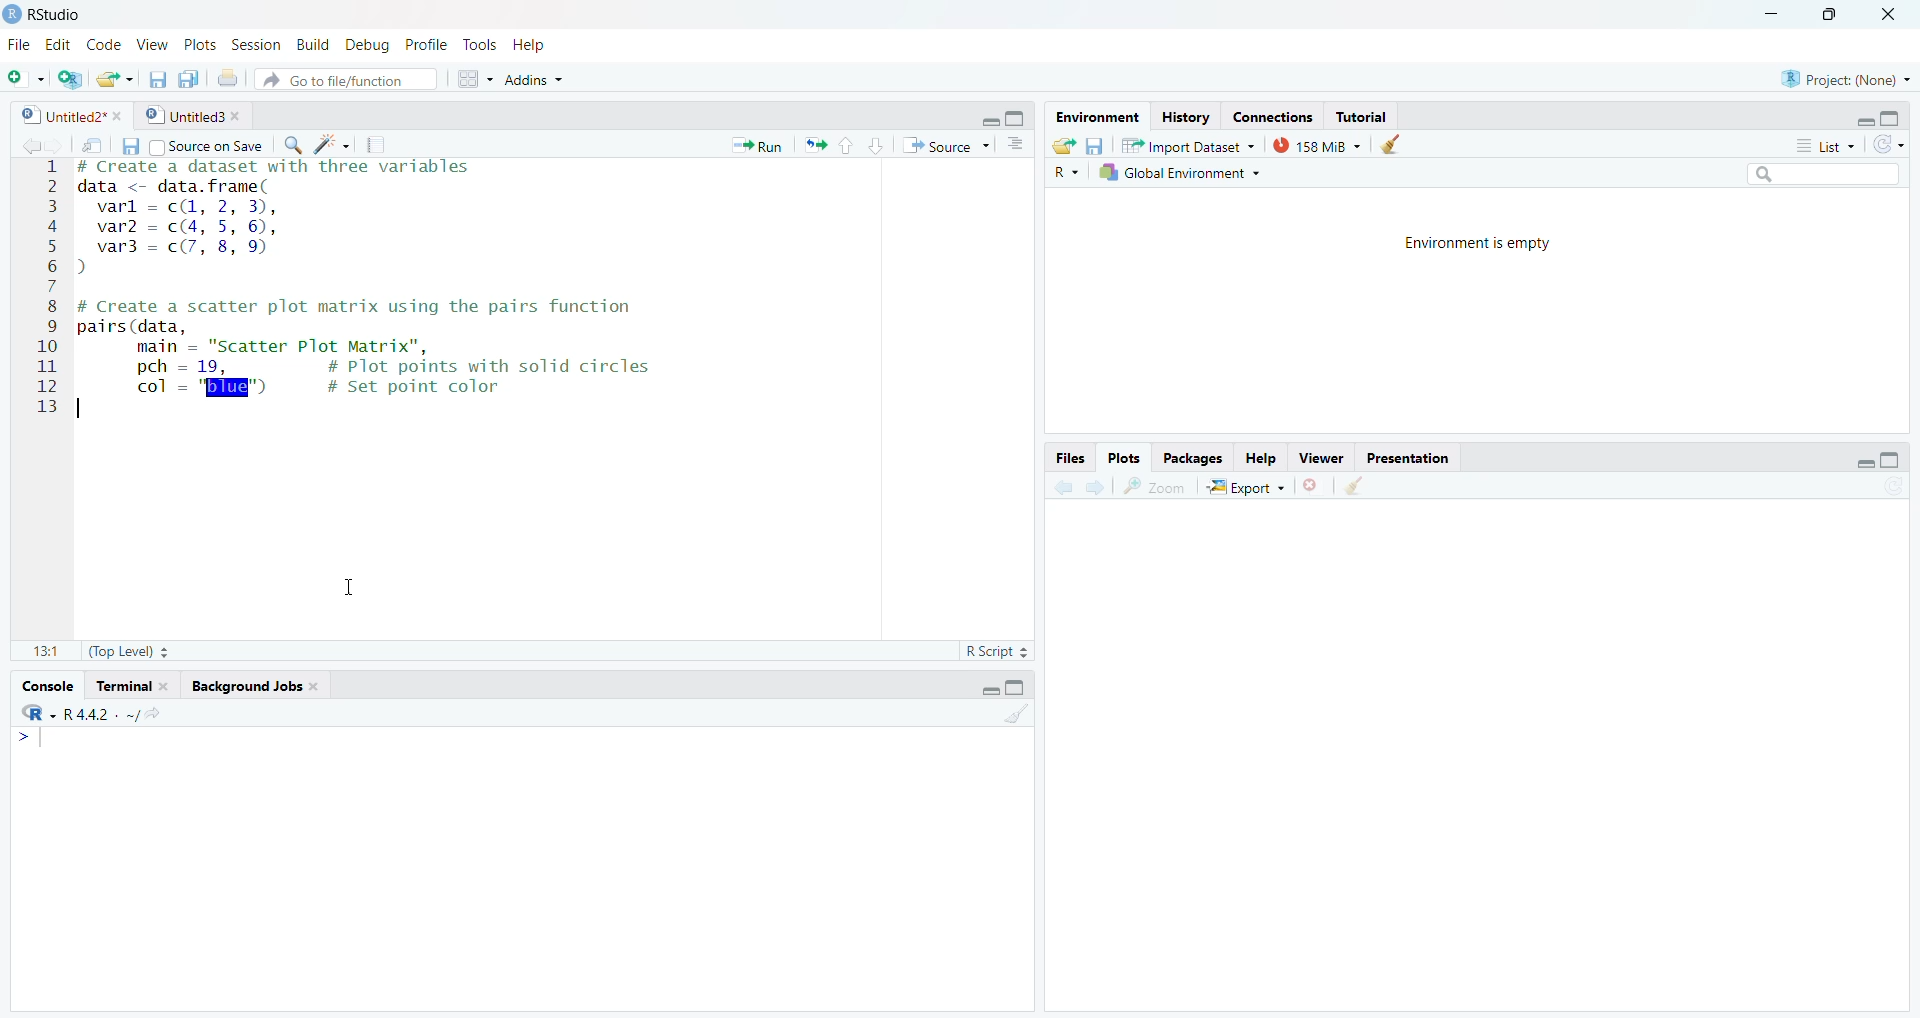 The height and width of the screenshot is (1018, 1920). I want to click on Workspace pane, so click(470, 81).